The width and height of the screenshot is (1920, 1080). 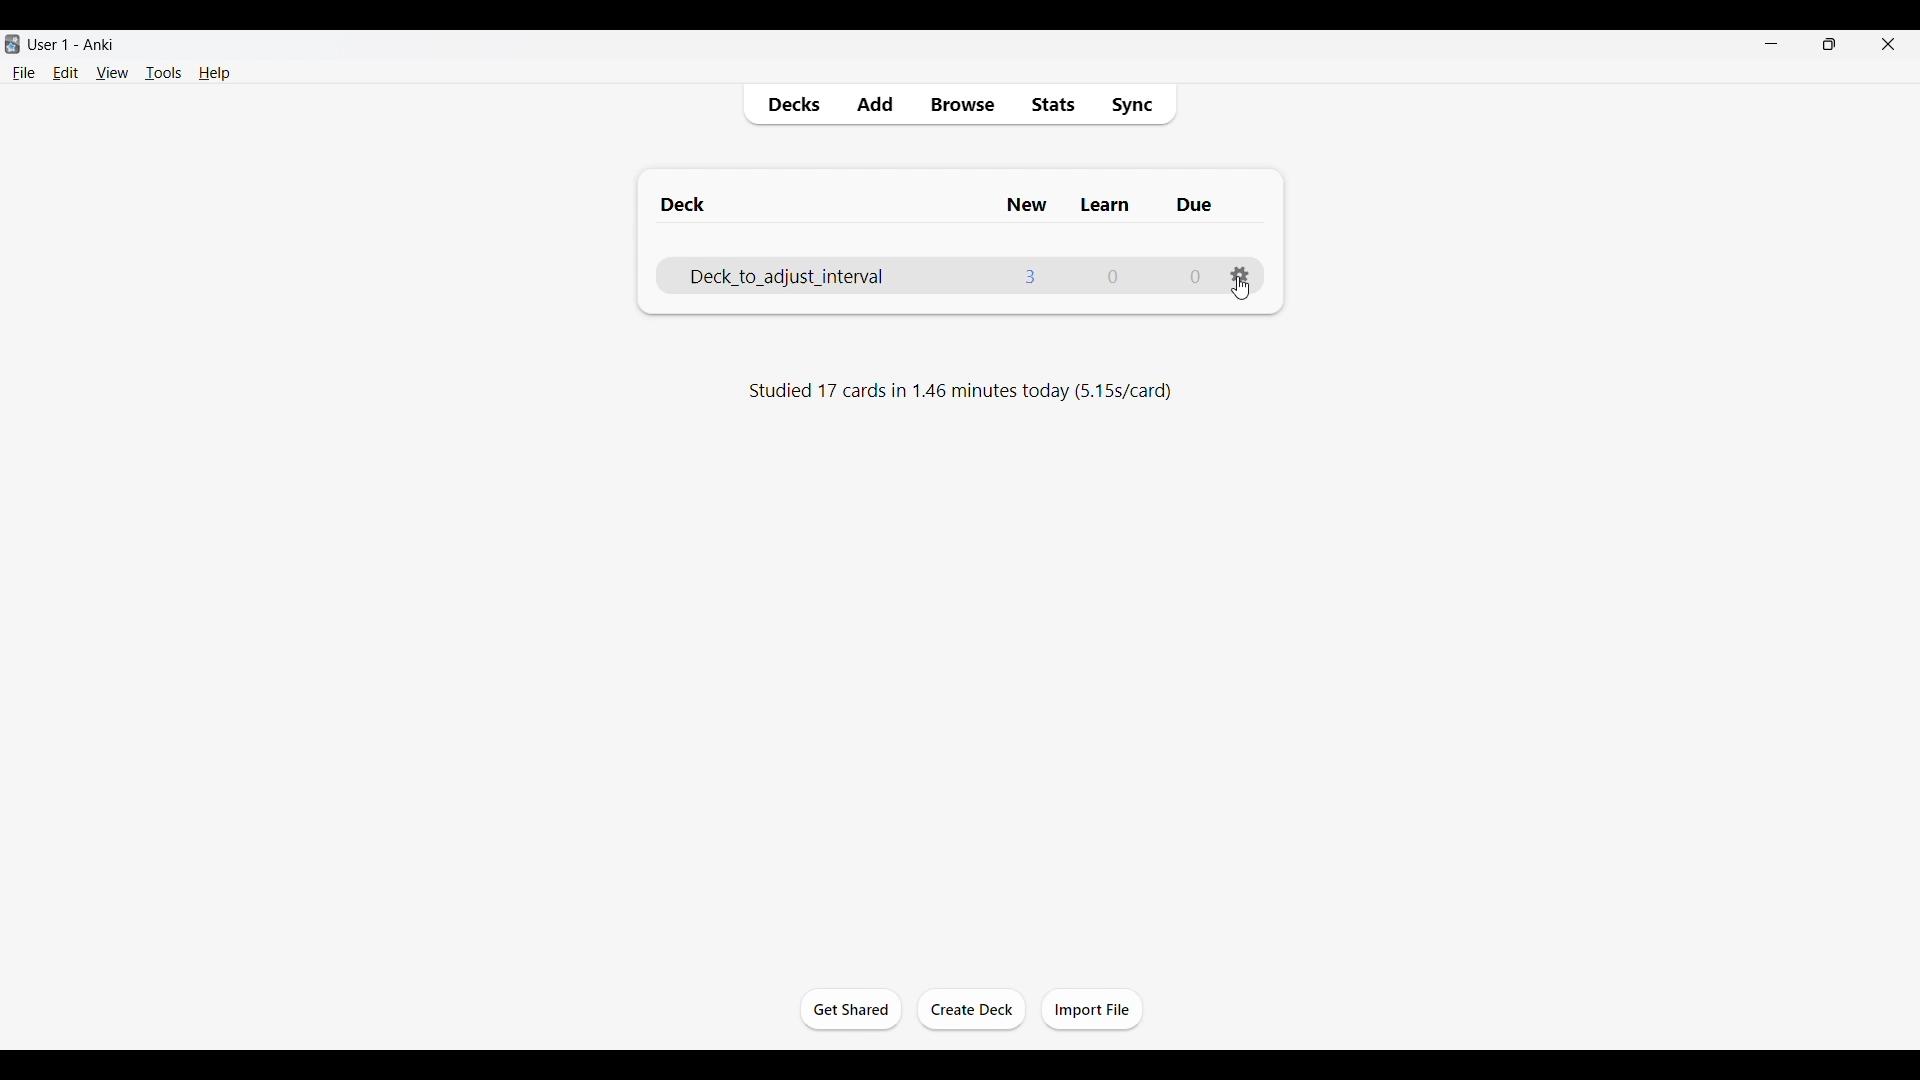 What do you see at coordinates (820, 207) in the screenshot?
I see `Deck column` at bounding box center [820, 207].